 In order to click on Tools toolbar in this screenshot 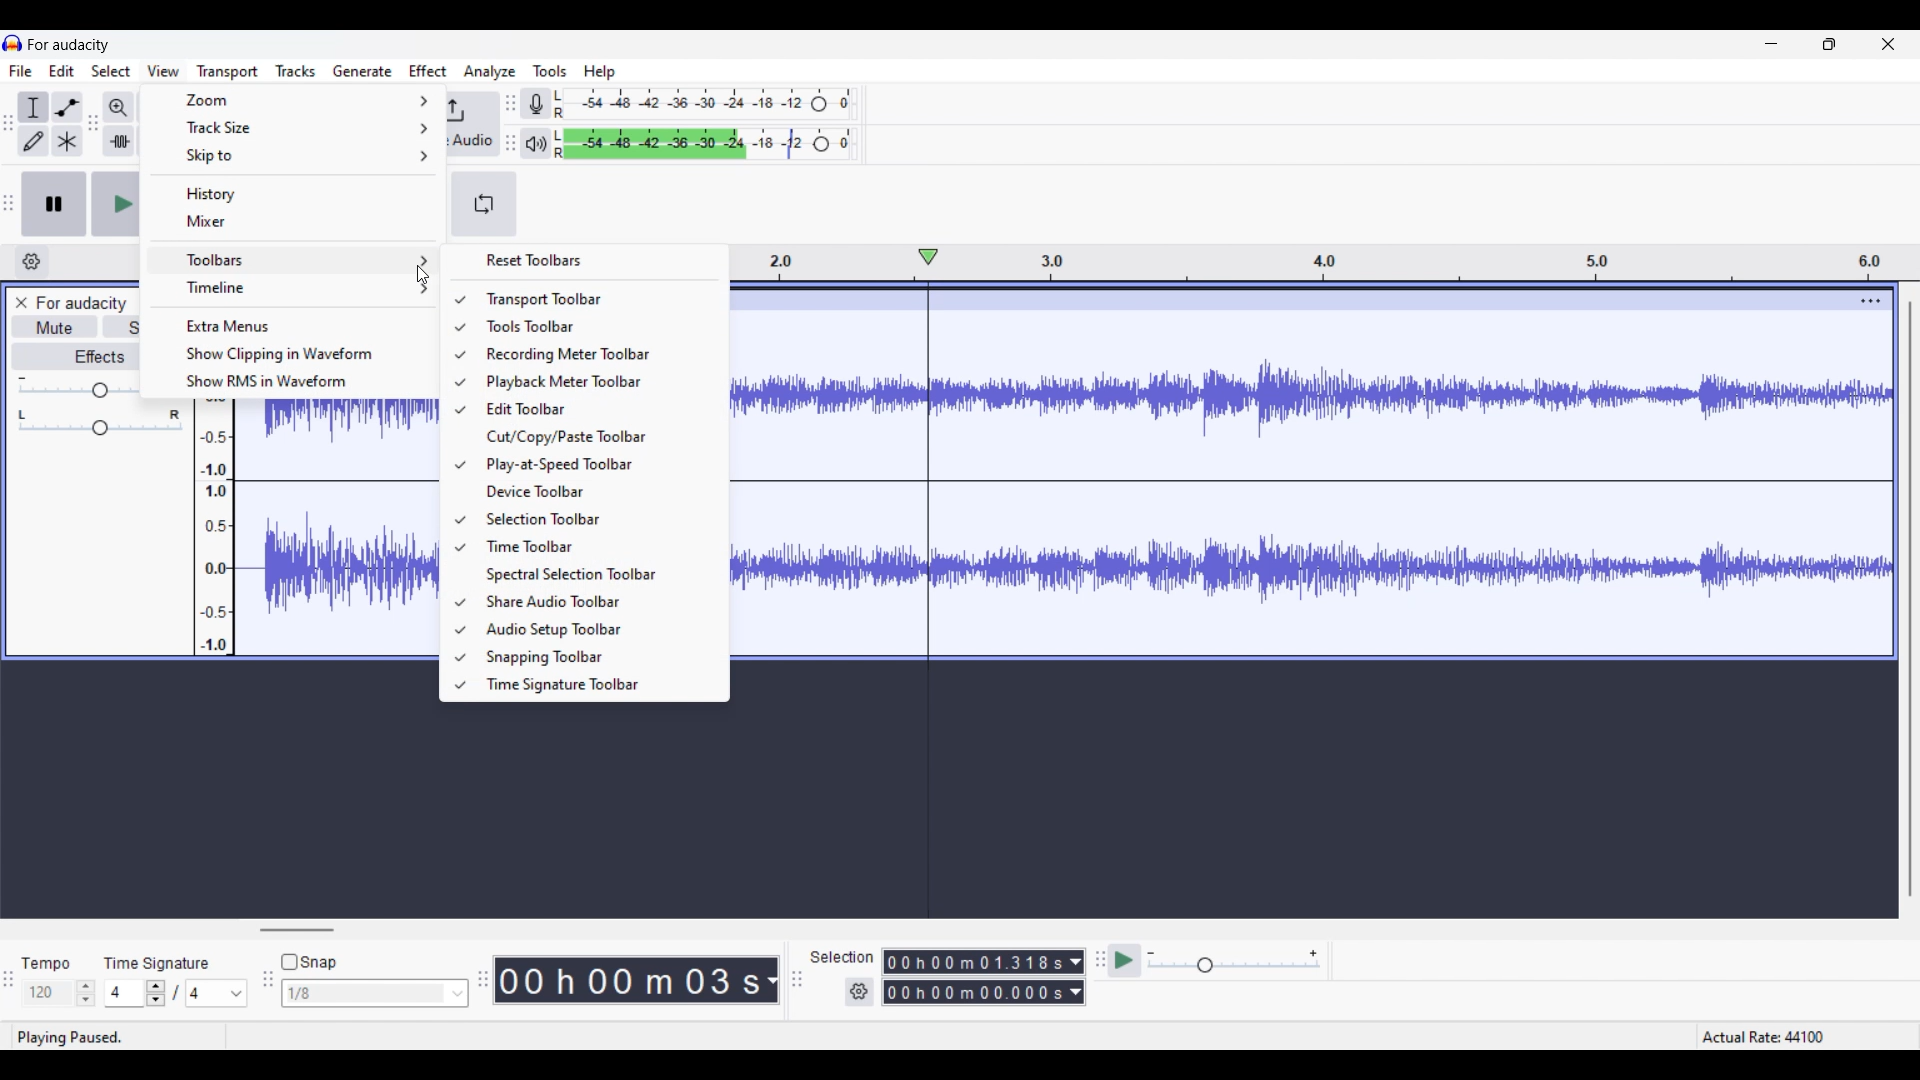, I will do `click(591, 326)`.